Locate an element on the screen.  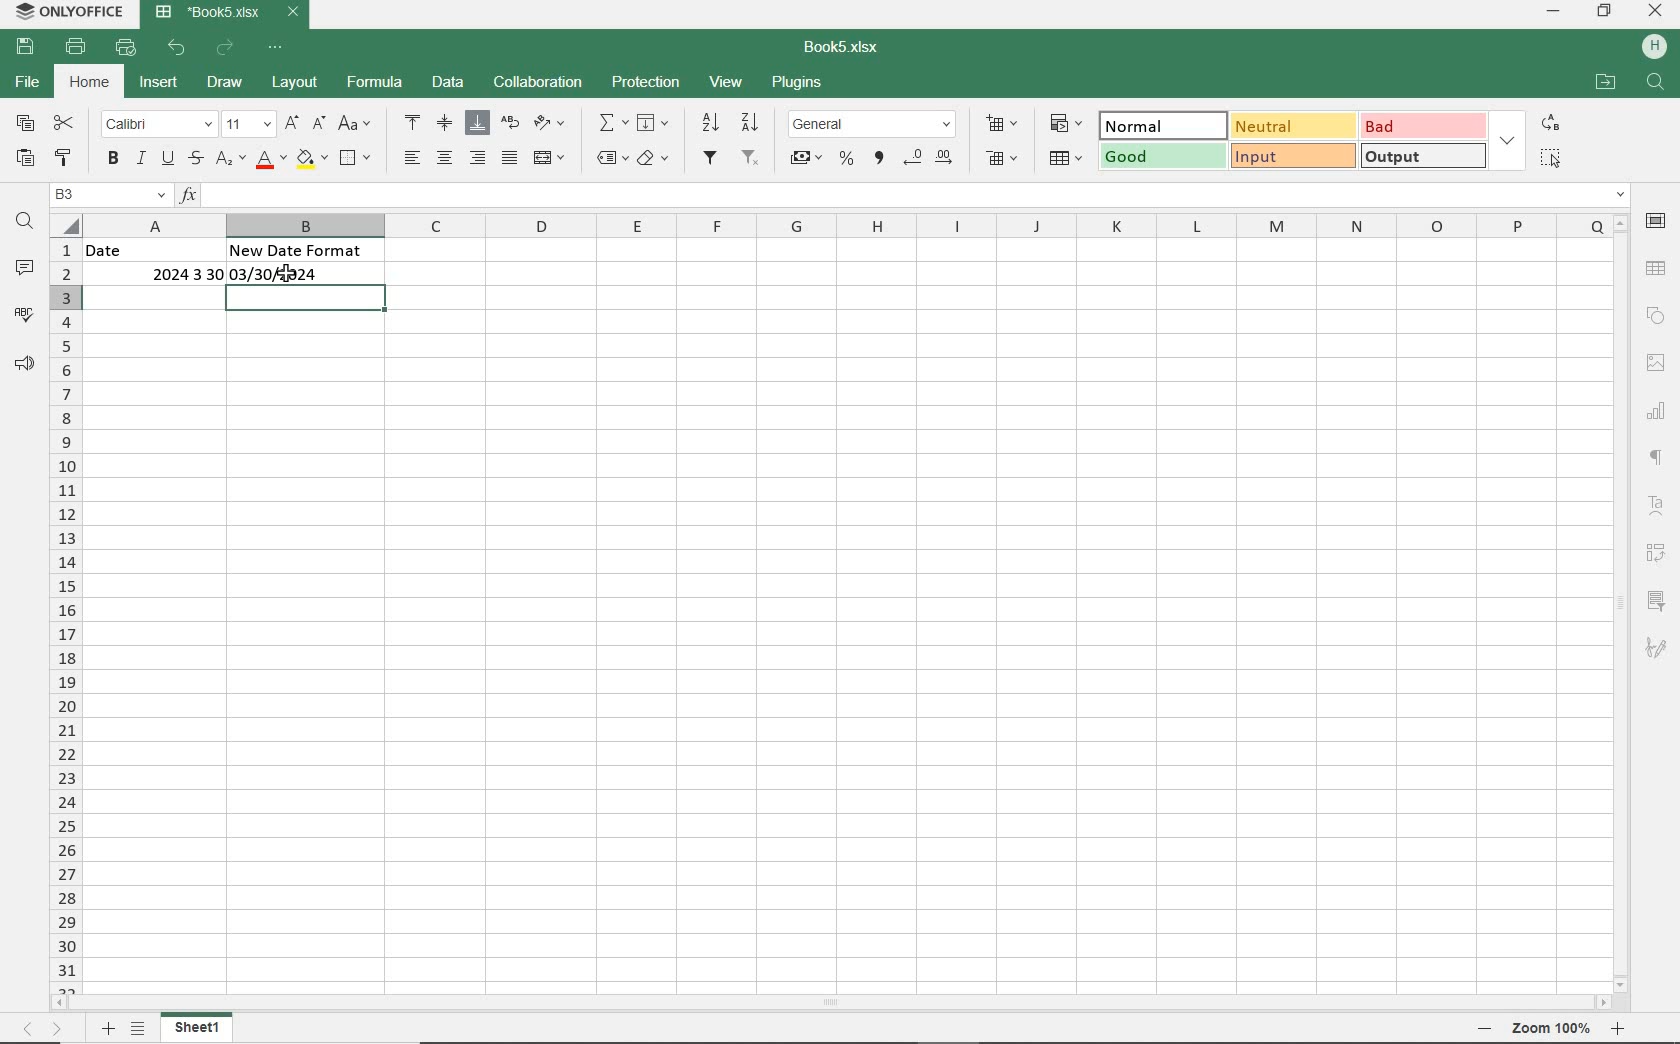
SPELL CHECKING is located at coordinates (25, 315).